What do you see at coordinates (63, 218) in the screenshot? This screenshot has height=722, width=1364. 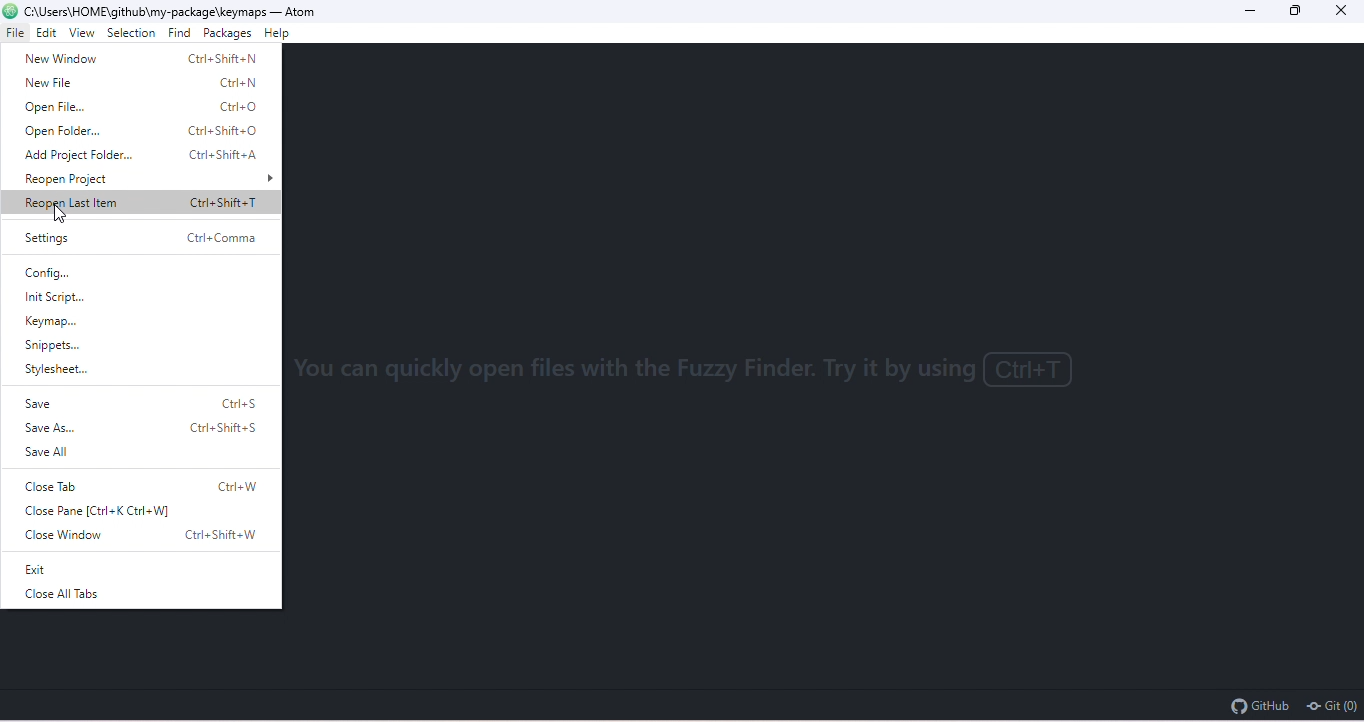 I see `cursor movement` at bounding box center [63, 218].